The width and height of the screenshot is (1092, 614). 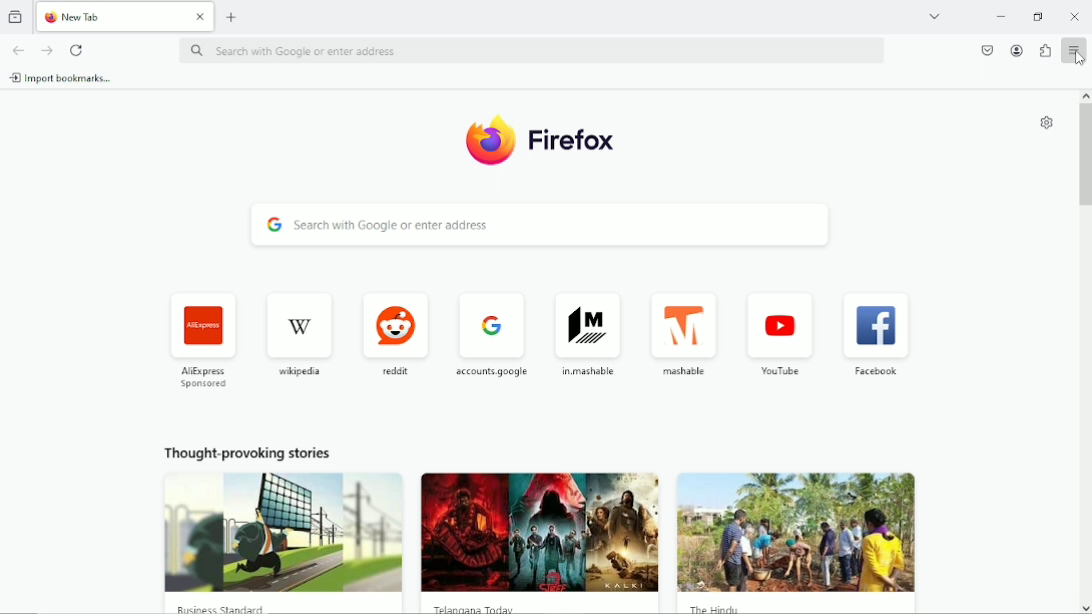 I want to click on youtube, so click(x=781, y=332).